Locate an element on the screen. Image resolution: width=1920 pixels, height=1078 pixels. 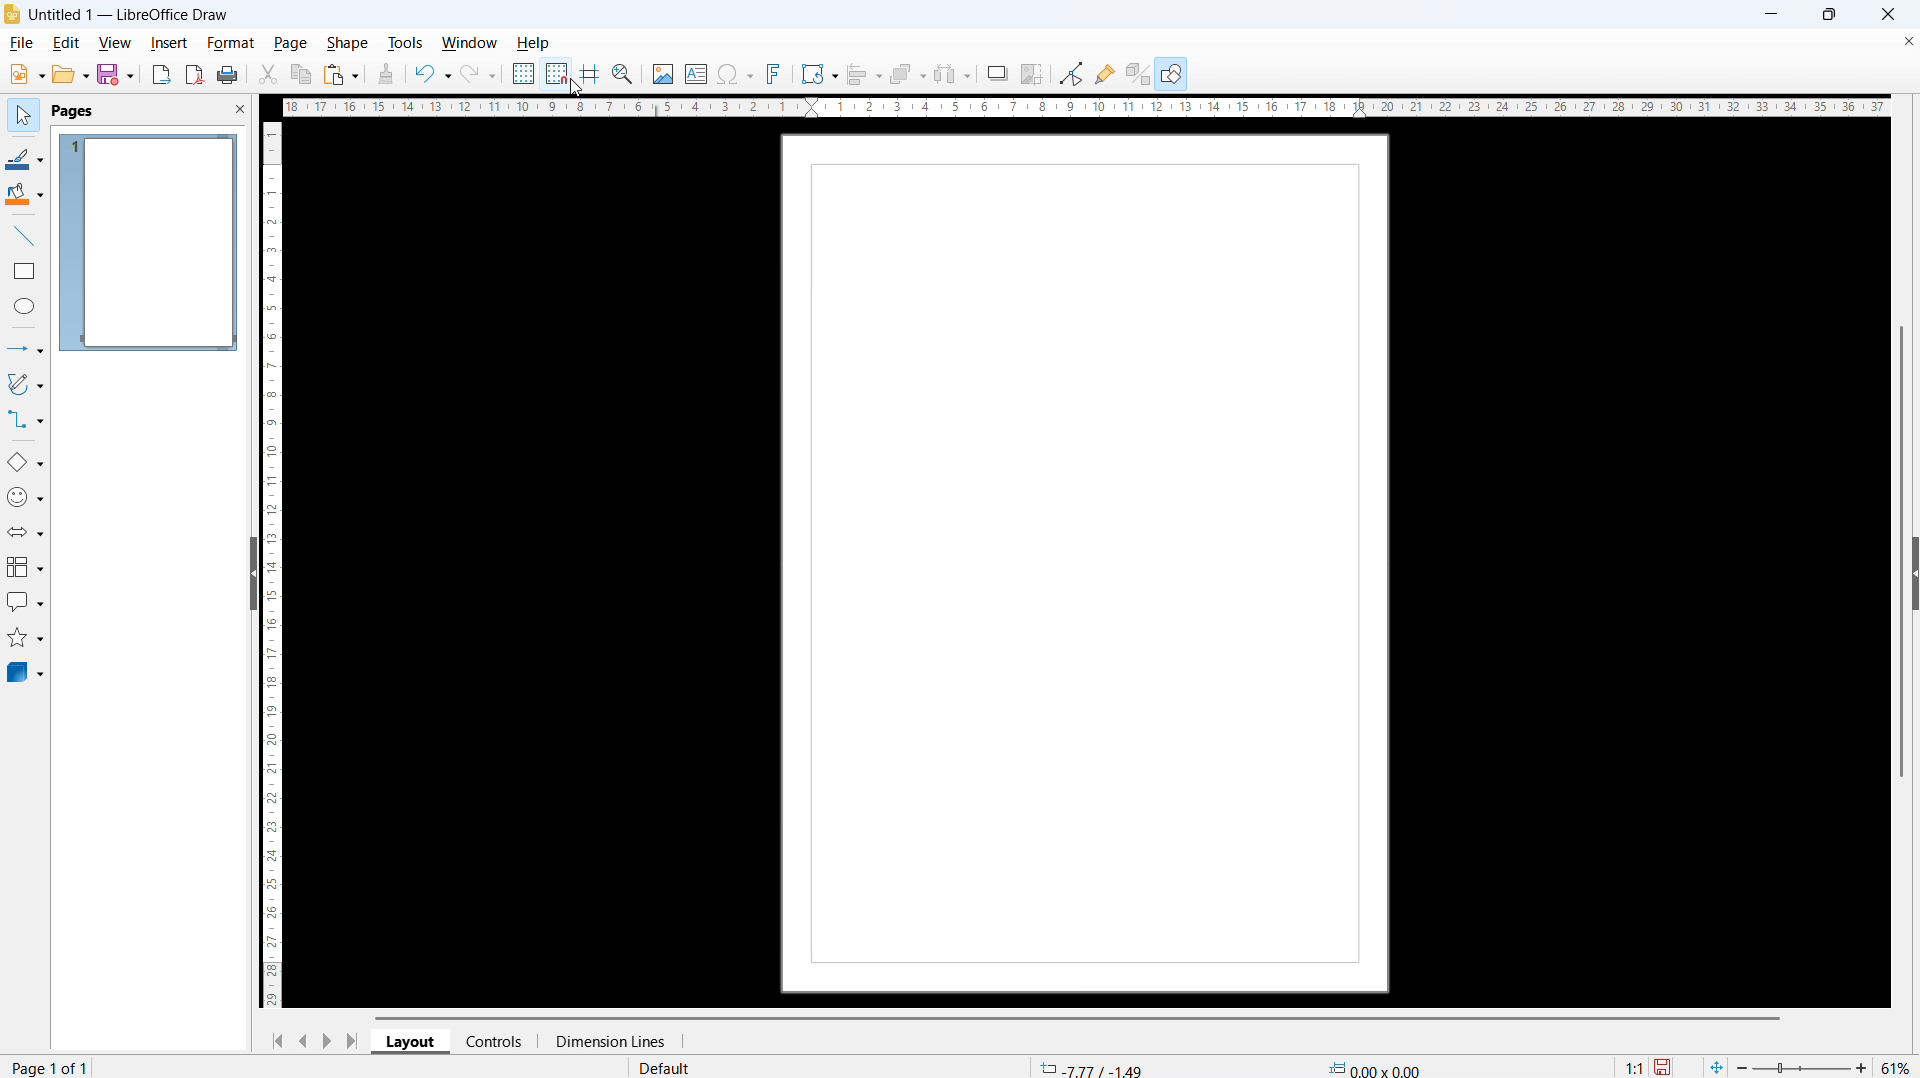
Show draw functions  is located at coordinates (1171, 73).